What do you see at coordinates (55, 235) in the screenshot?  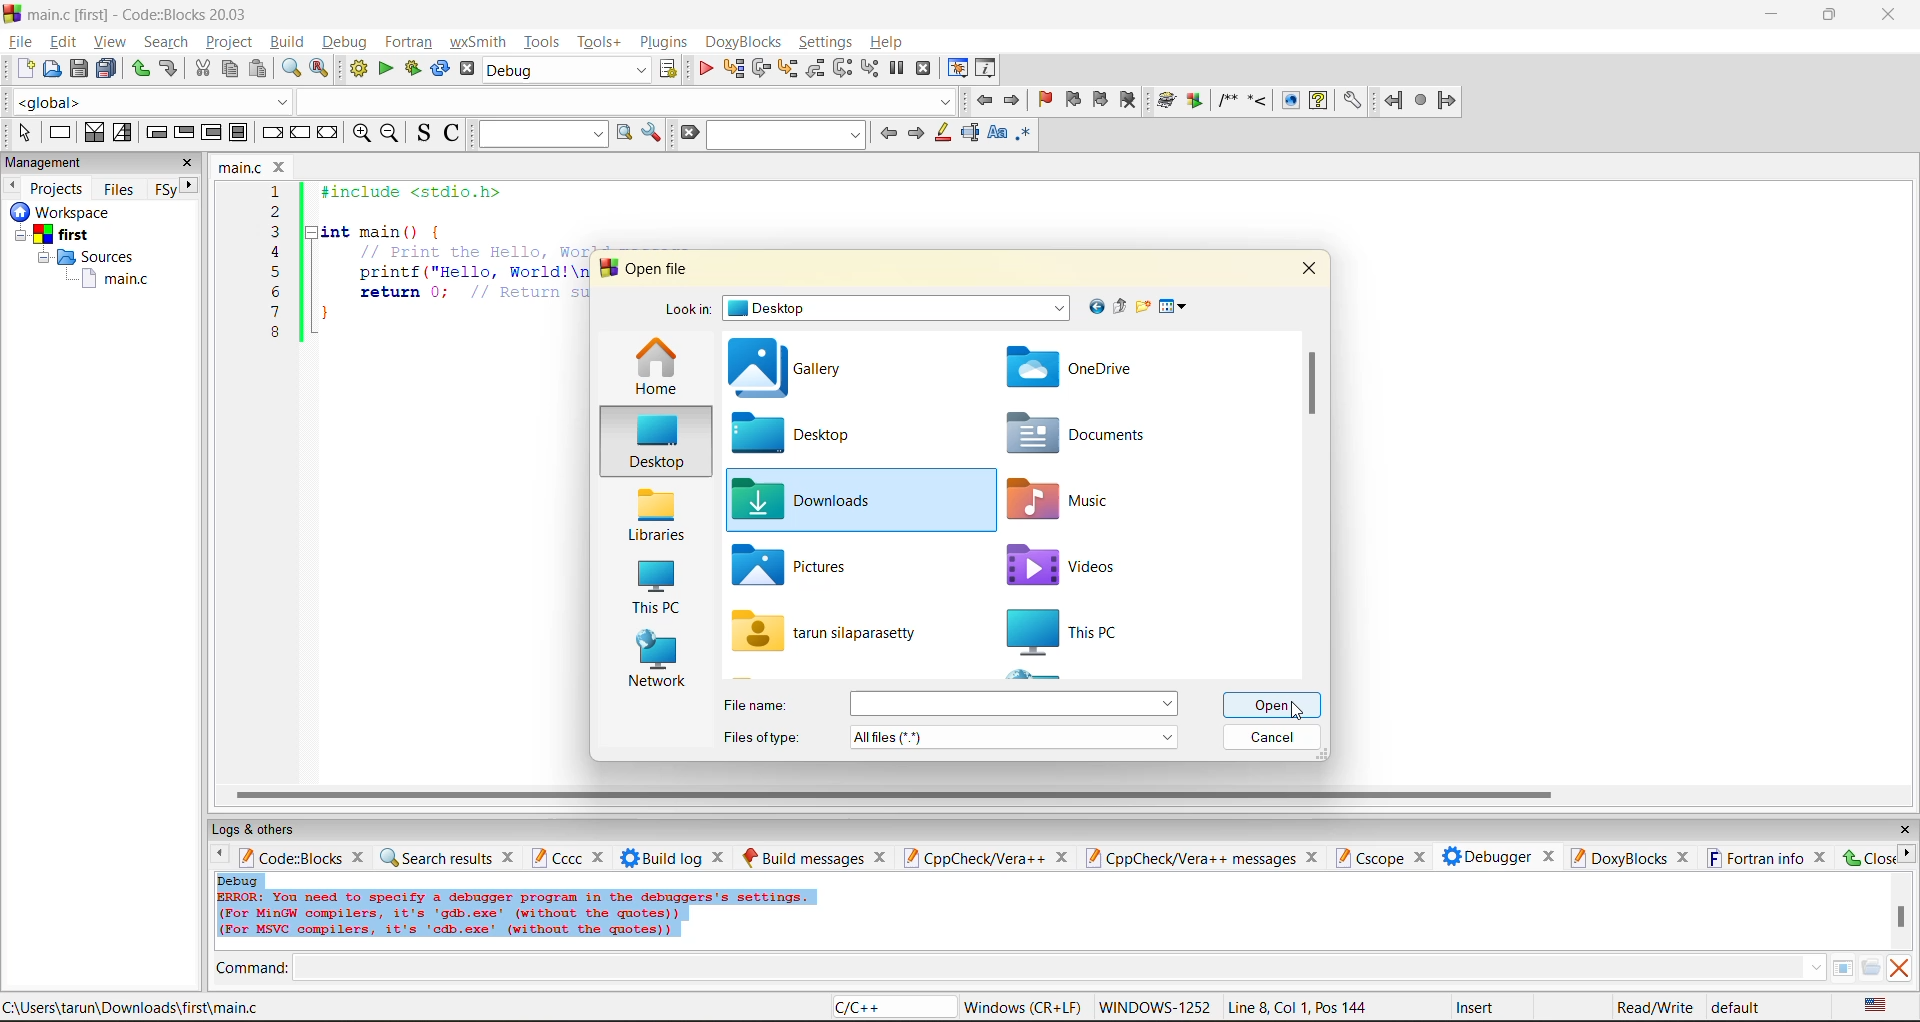 I see `first project` at bounding box center [55, 235].